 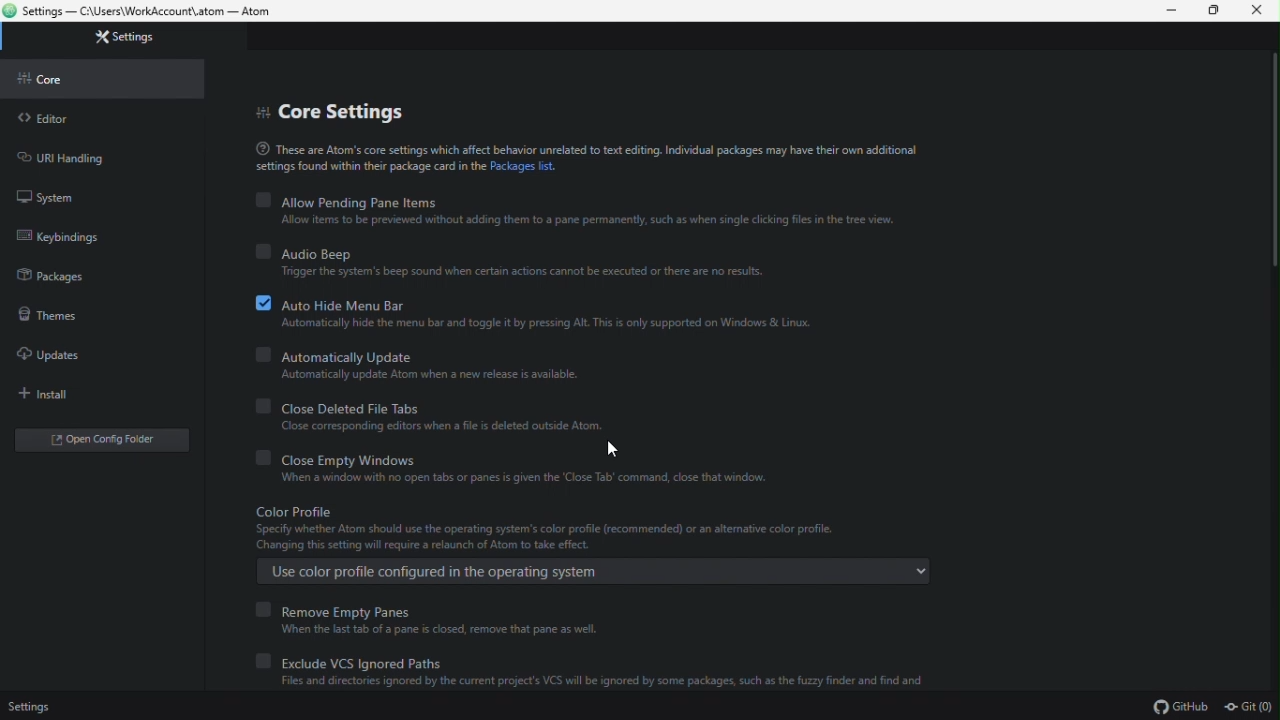 What do you see at coordinates (584, 220) in the screenshot?
I see `Allow items to be previewed without adding them to a pane permanently, such as when single clicking files in the tree view.` at bounding box center [584, 220].